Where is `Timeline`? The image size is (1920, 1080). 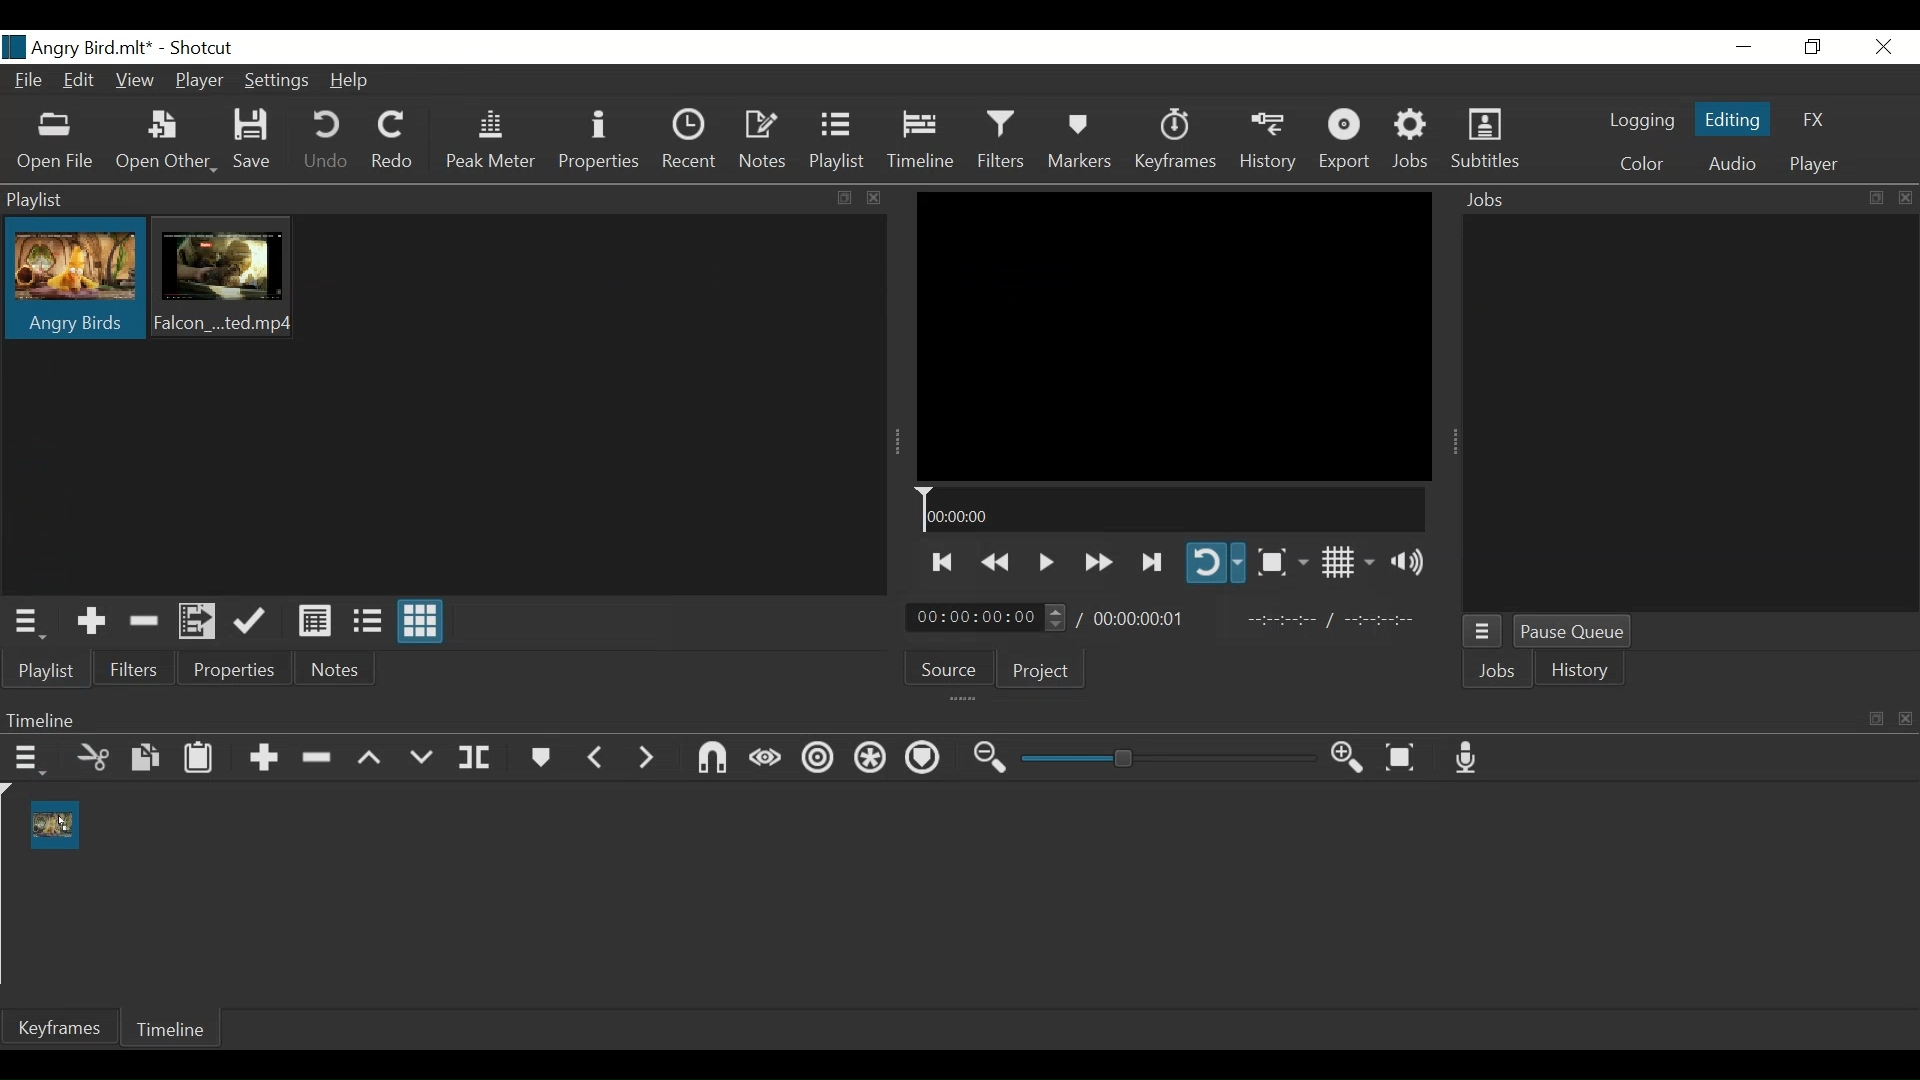
Timeline is located at coordinates (1173, 510).